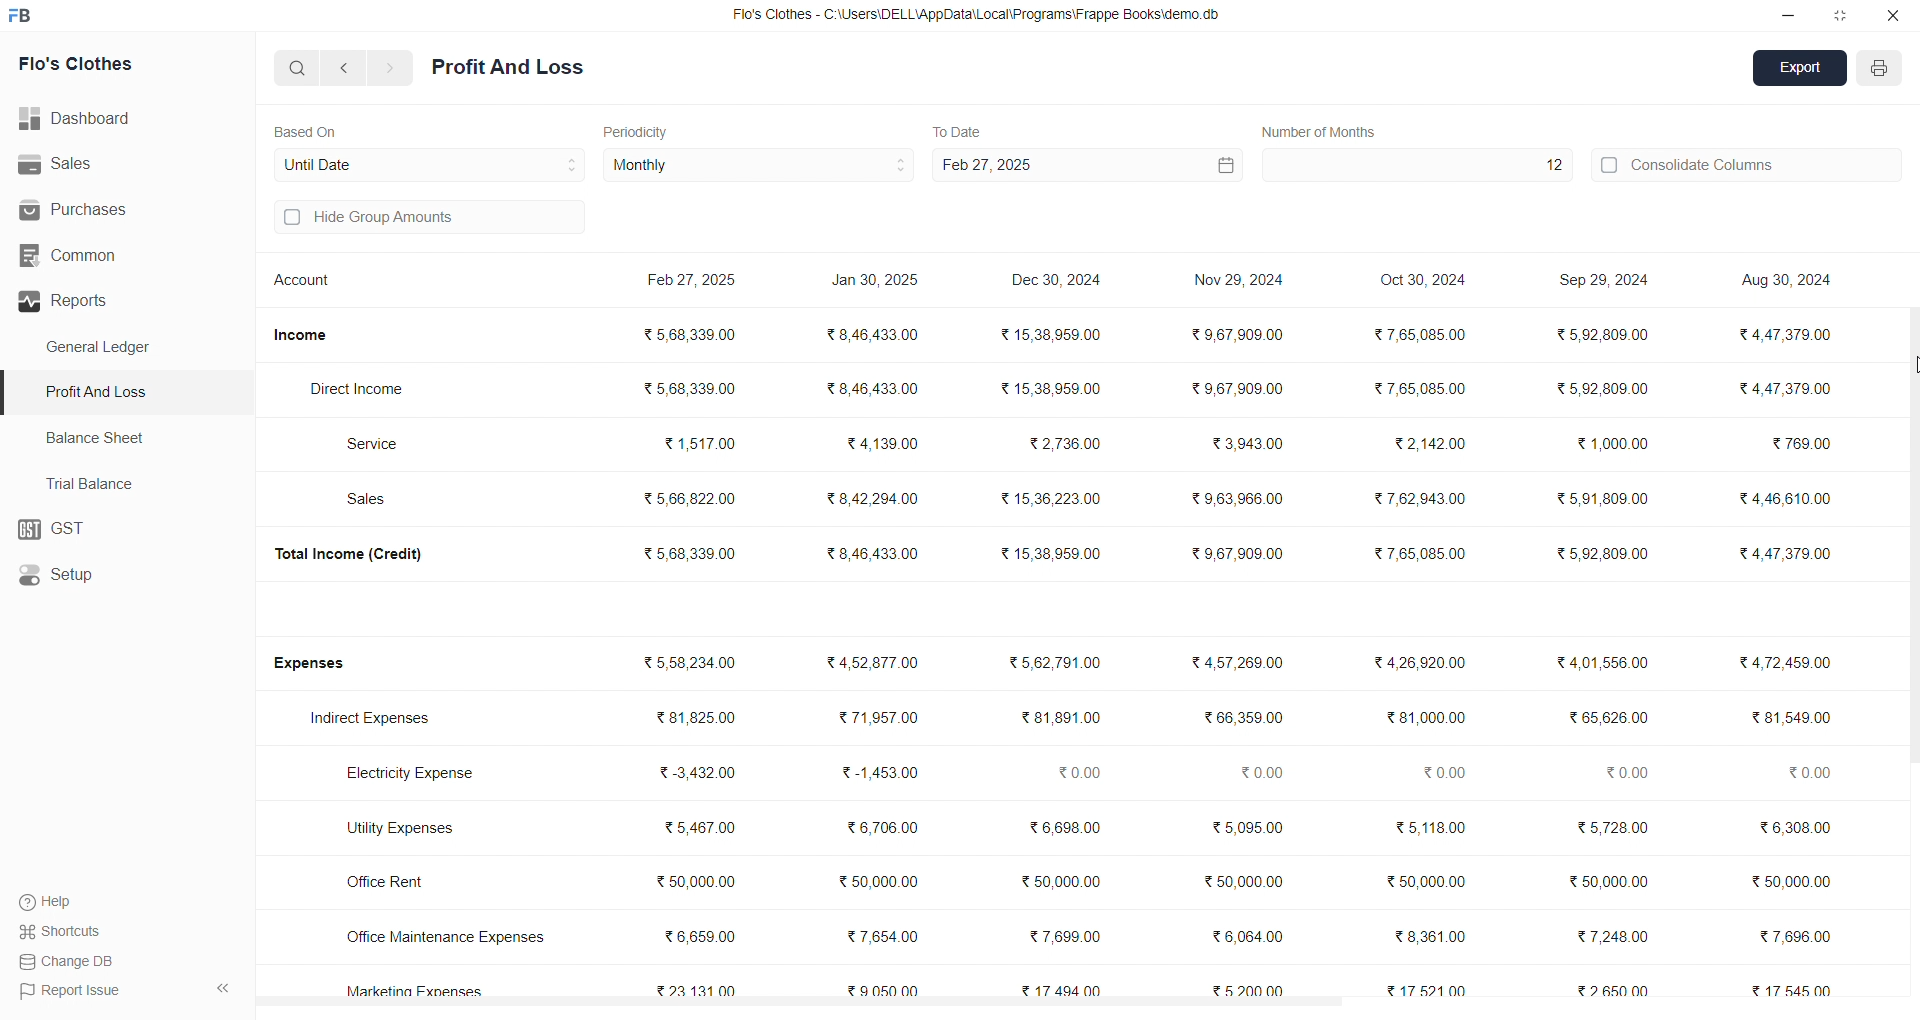 The height and width of the screenshot is (1020, 1920). I want to click on ₹5,095.00, so click(1254, 828).